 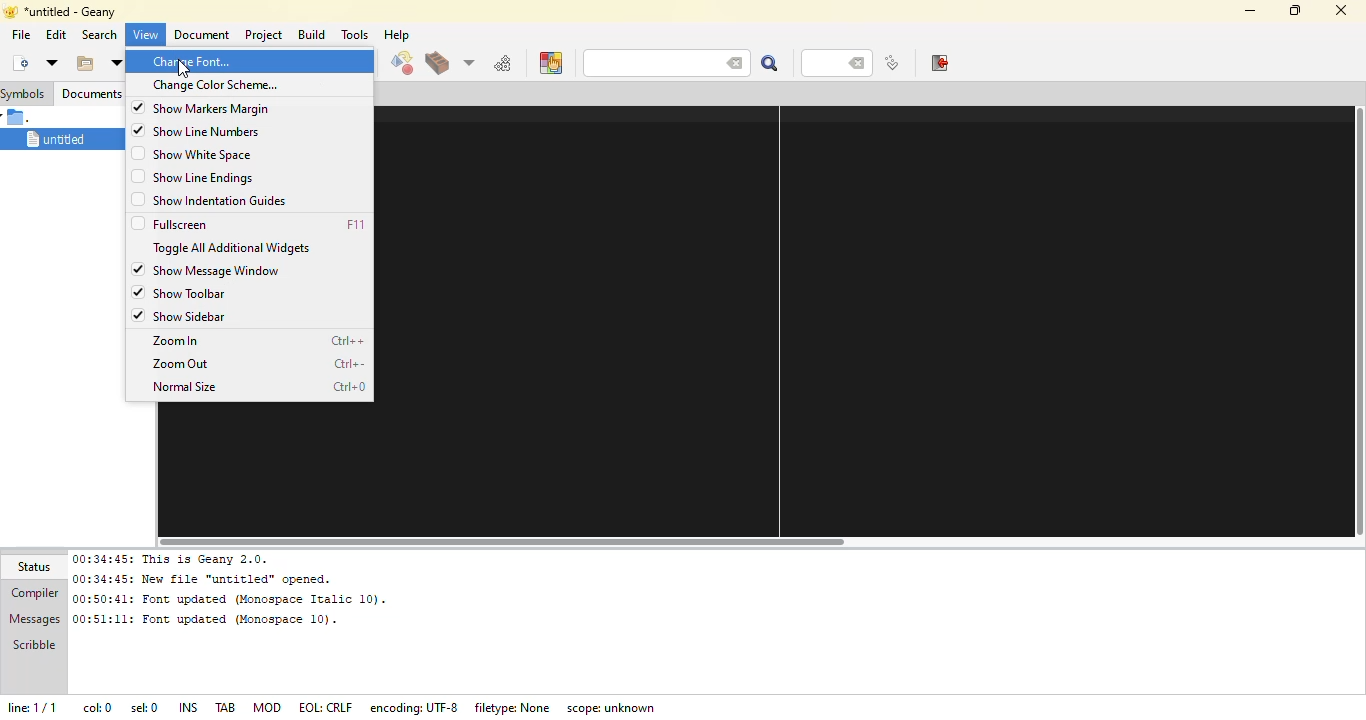 I want to click on edit, so click(x=56, y=35).